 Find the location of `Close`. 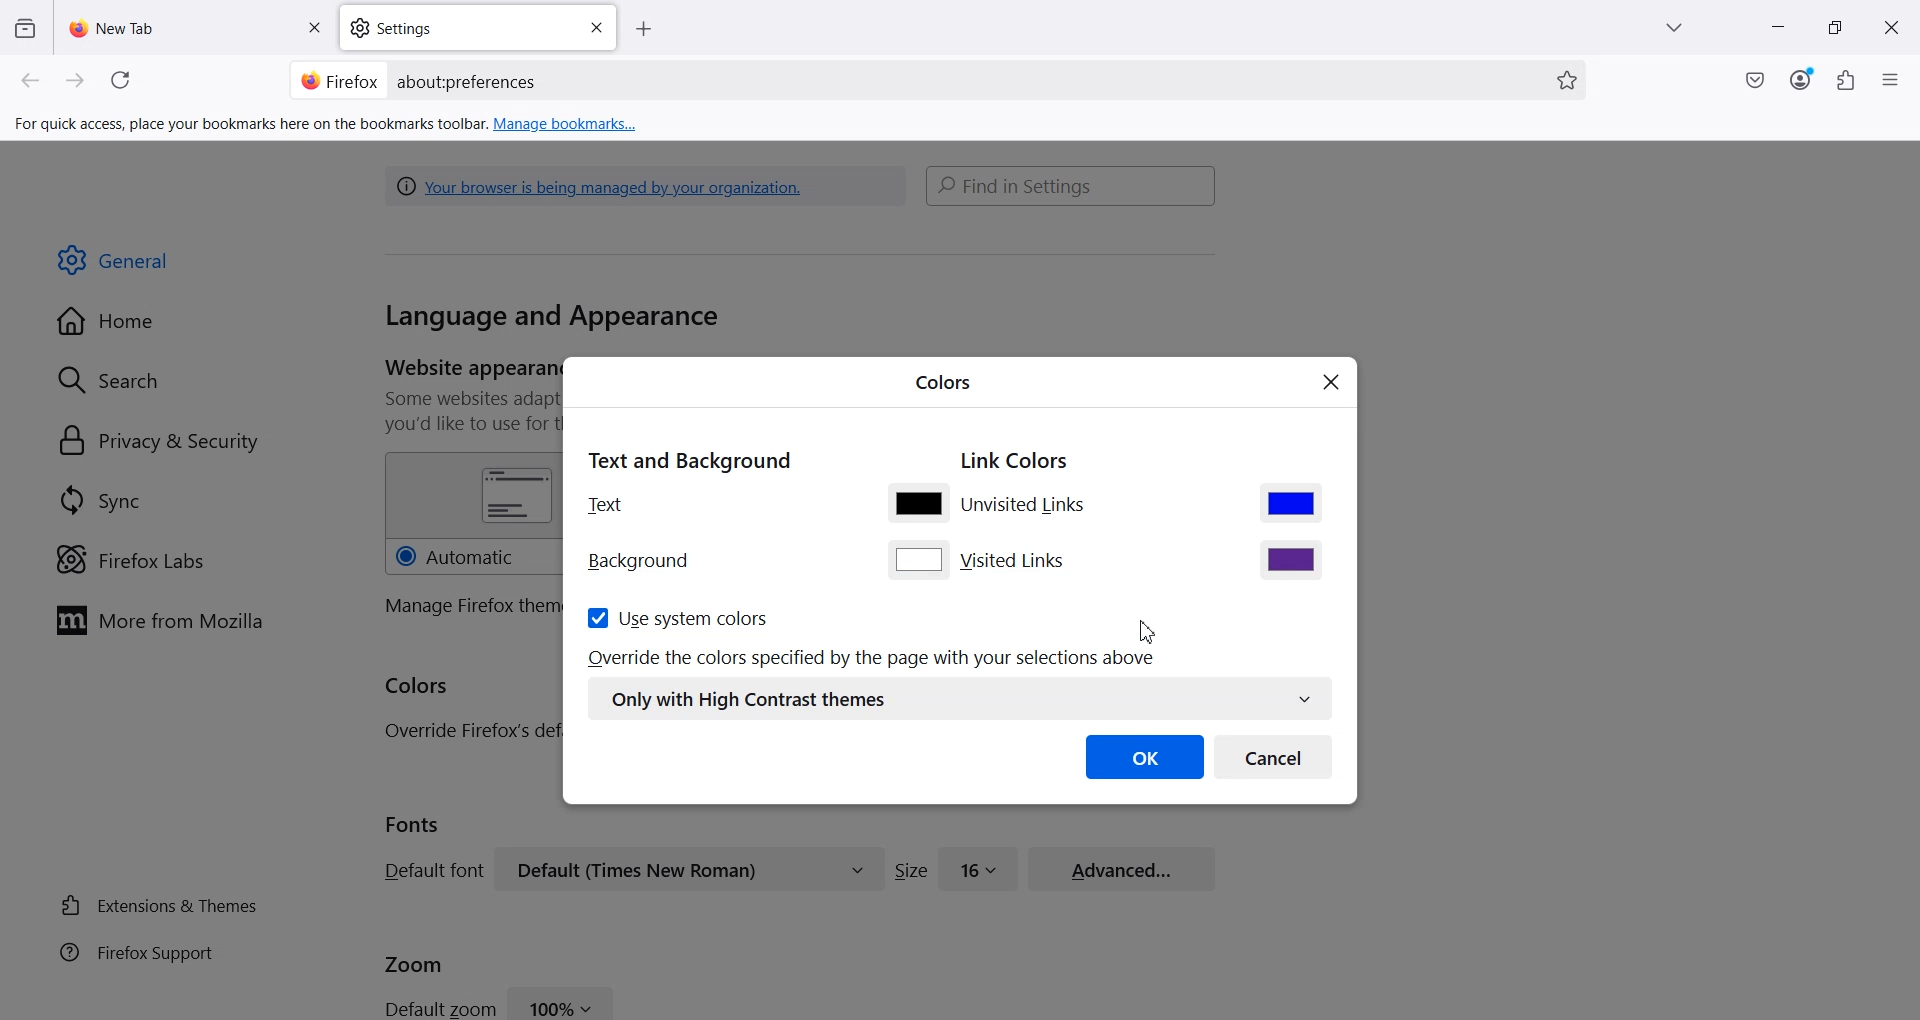

Close is located at coordinates (596, 28).